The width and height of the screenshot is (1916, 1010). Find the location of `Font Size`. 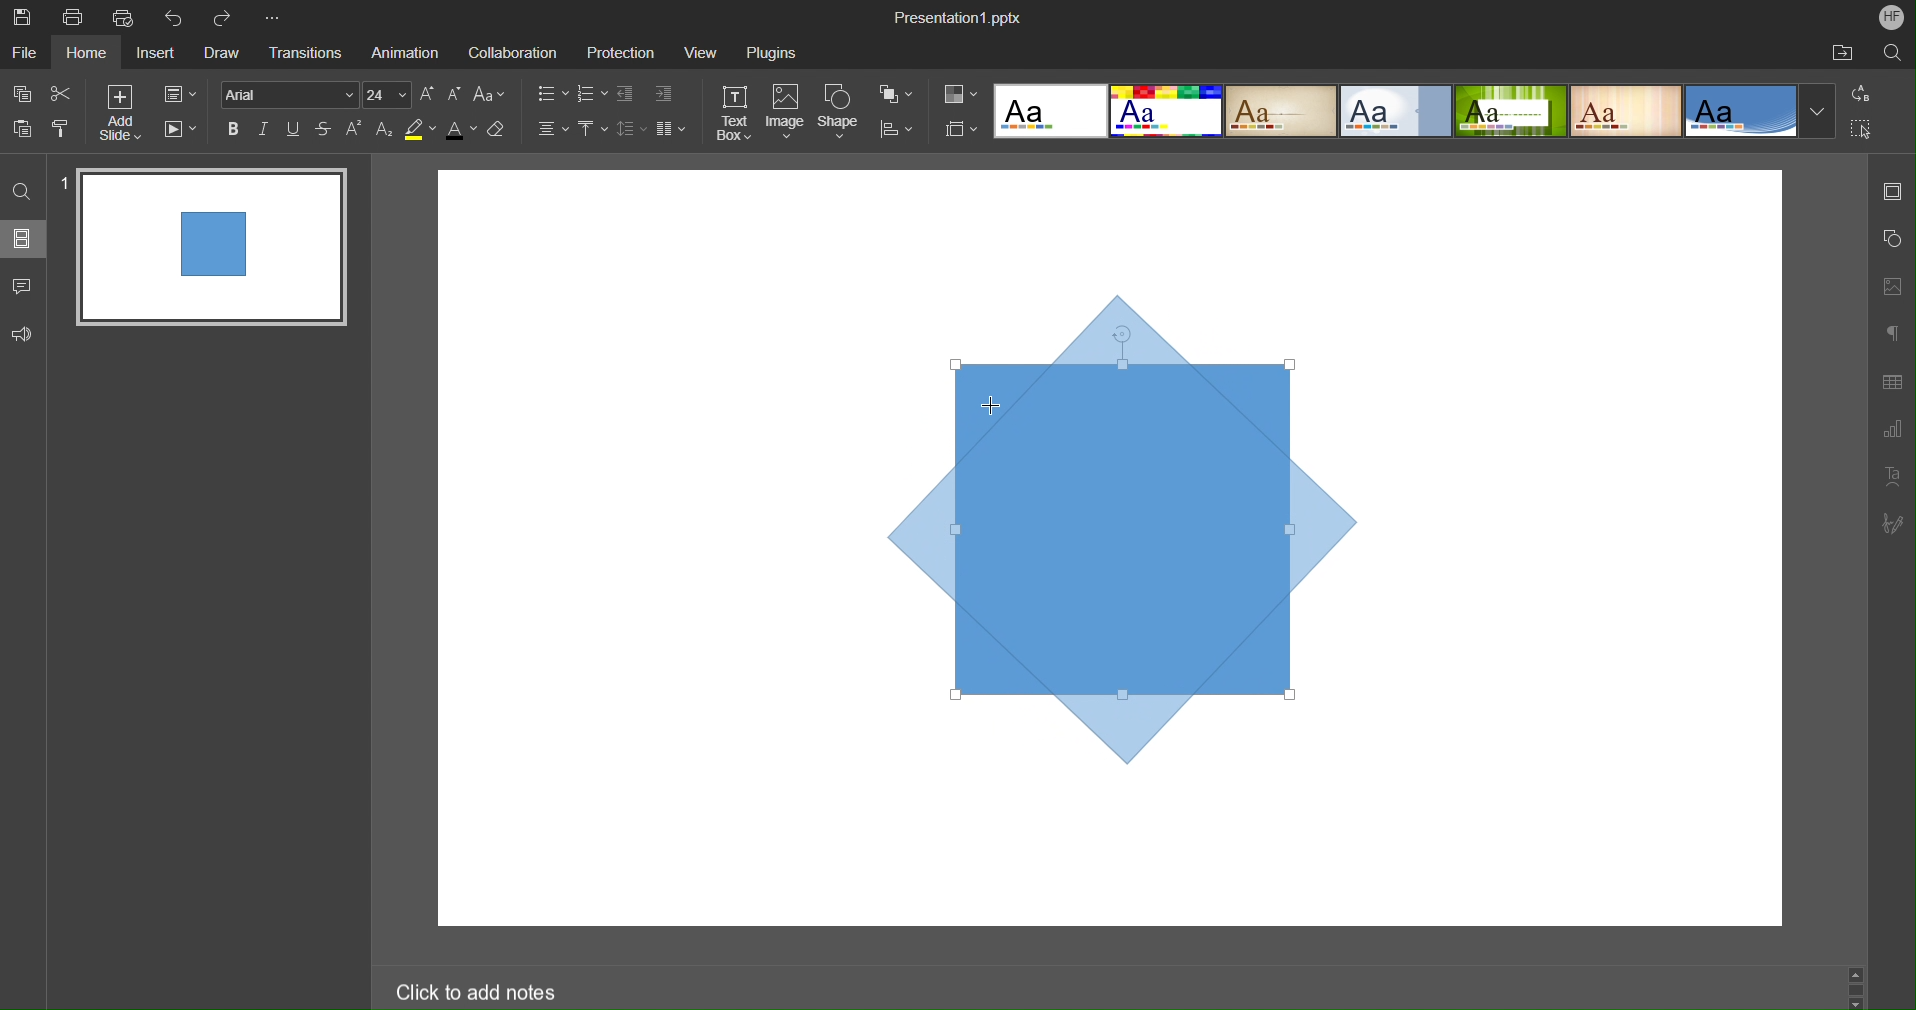

Font Size is located at coordinates (386, 96).